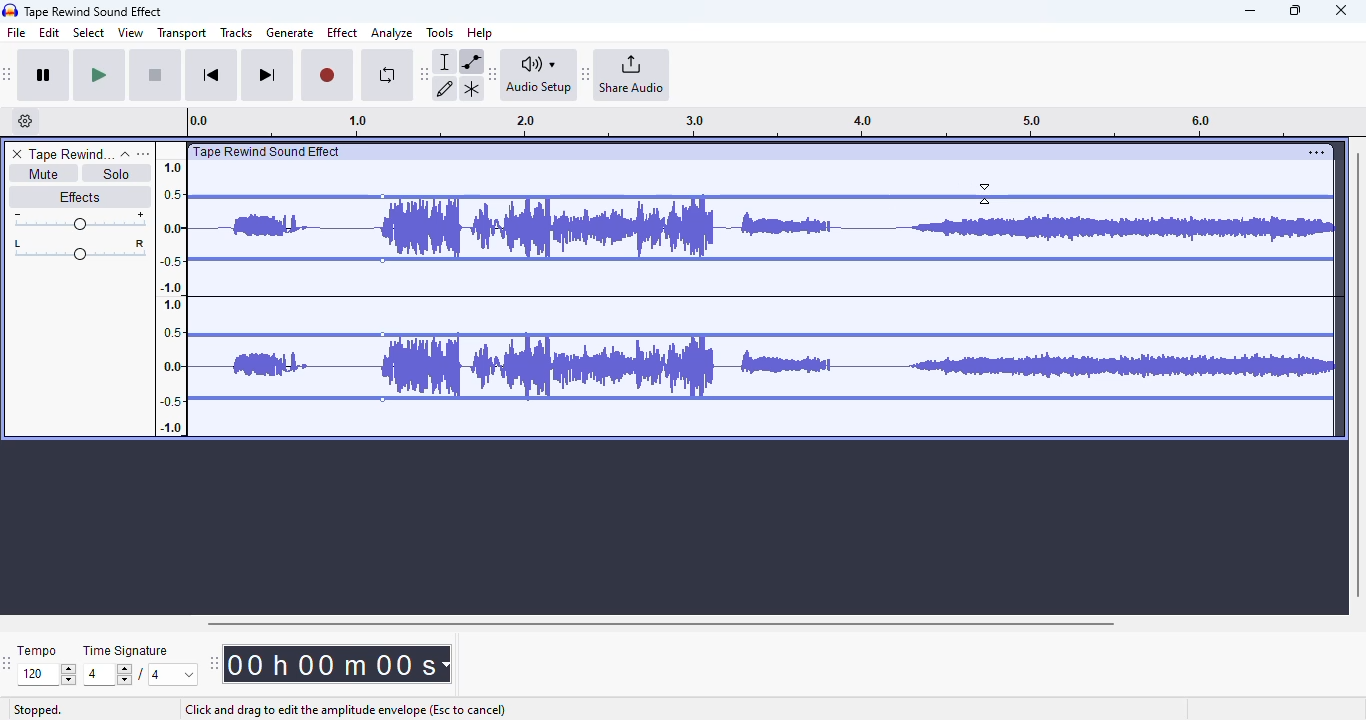 The width and height of the screenshot is (1366, 720). Describe the element at coordinates (172, 296) in the screenshot. I see `Scale to measure sound intensity` at that location.